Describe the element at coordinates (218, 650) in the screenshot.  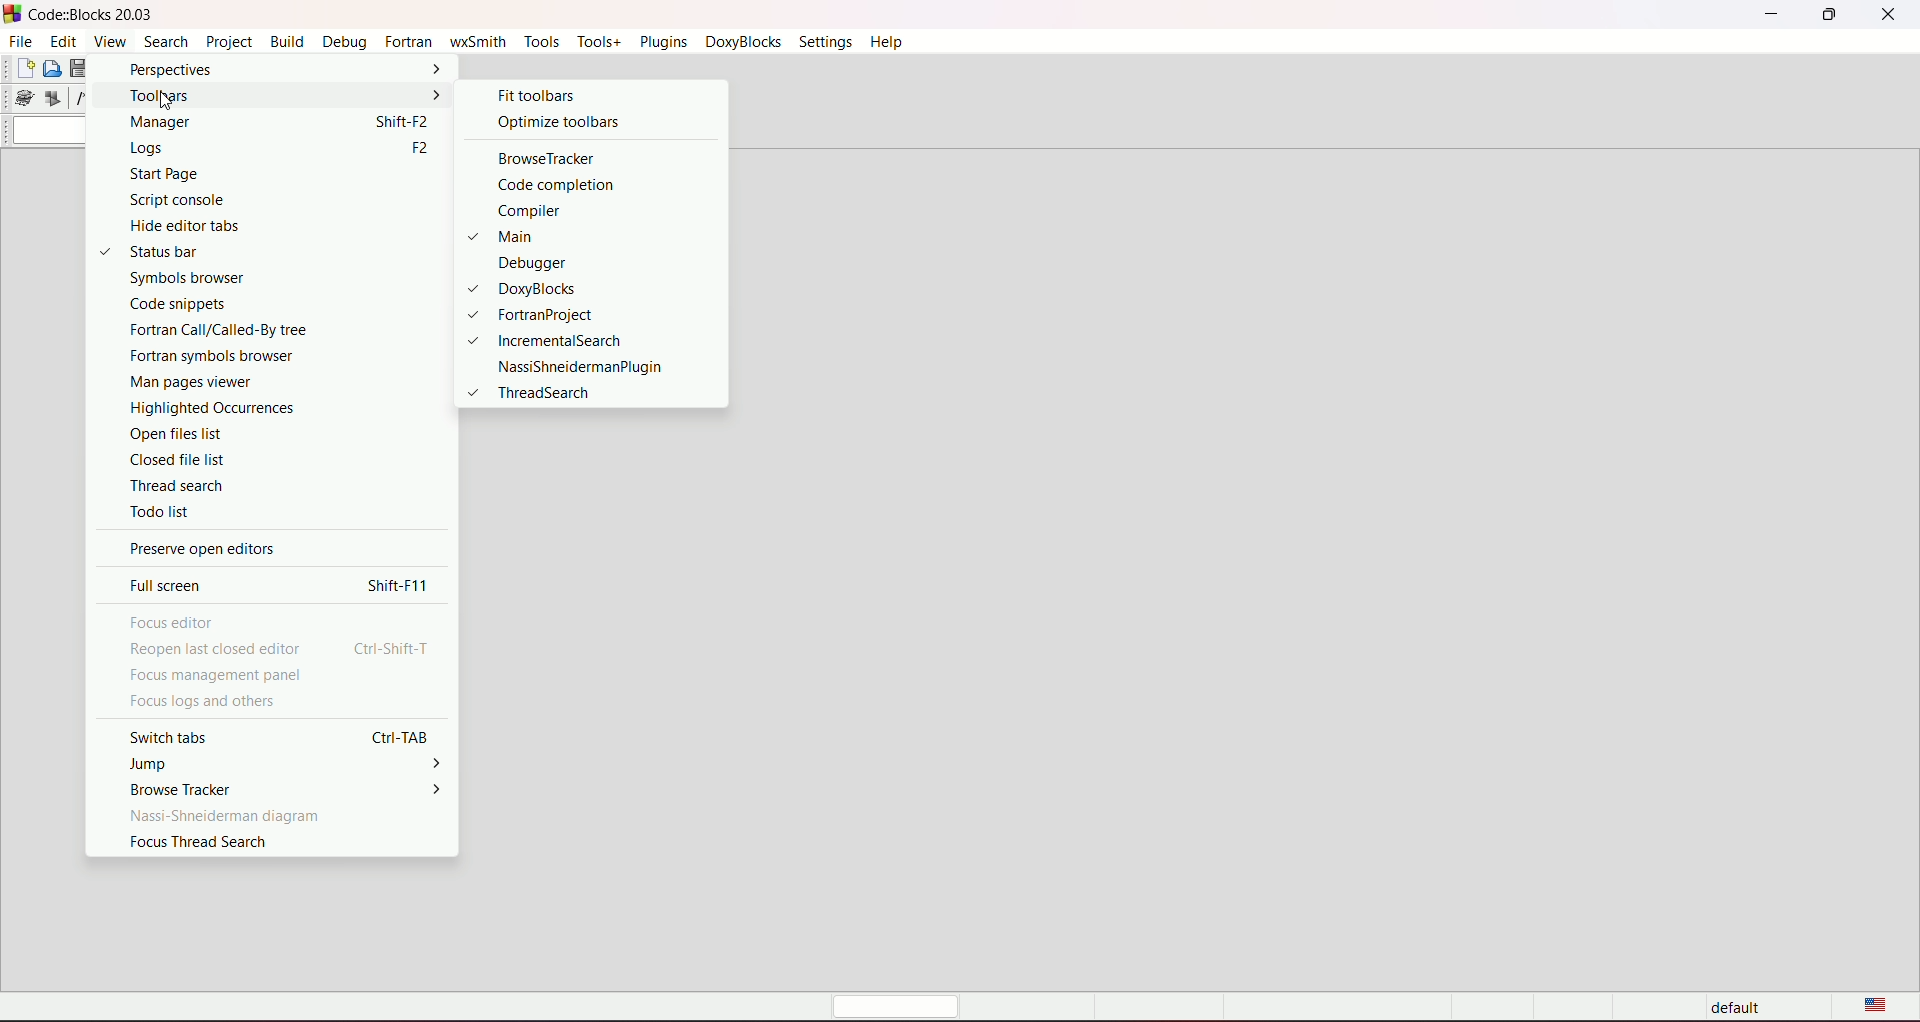
I see `reopen last closed editor` at that location.